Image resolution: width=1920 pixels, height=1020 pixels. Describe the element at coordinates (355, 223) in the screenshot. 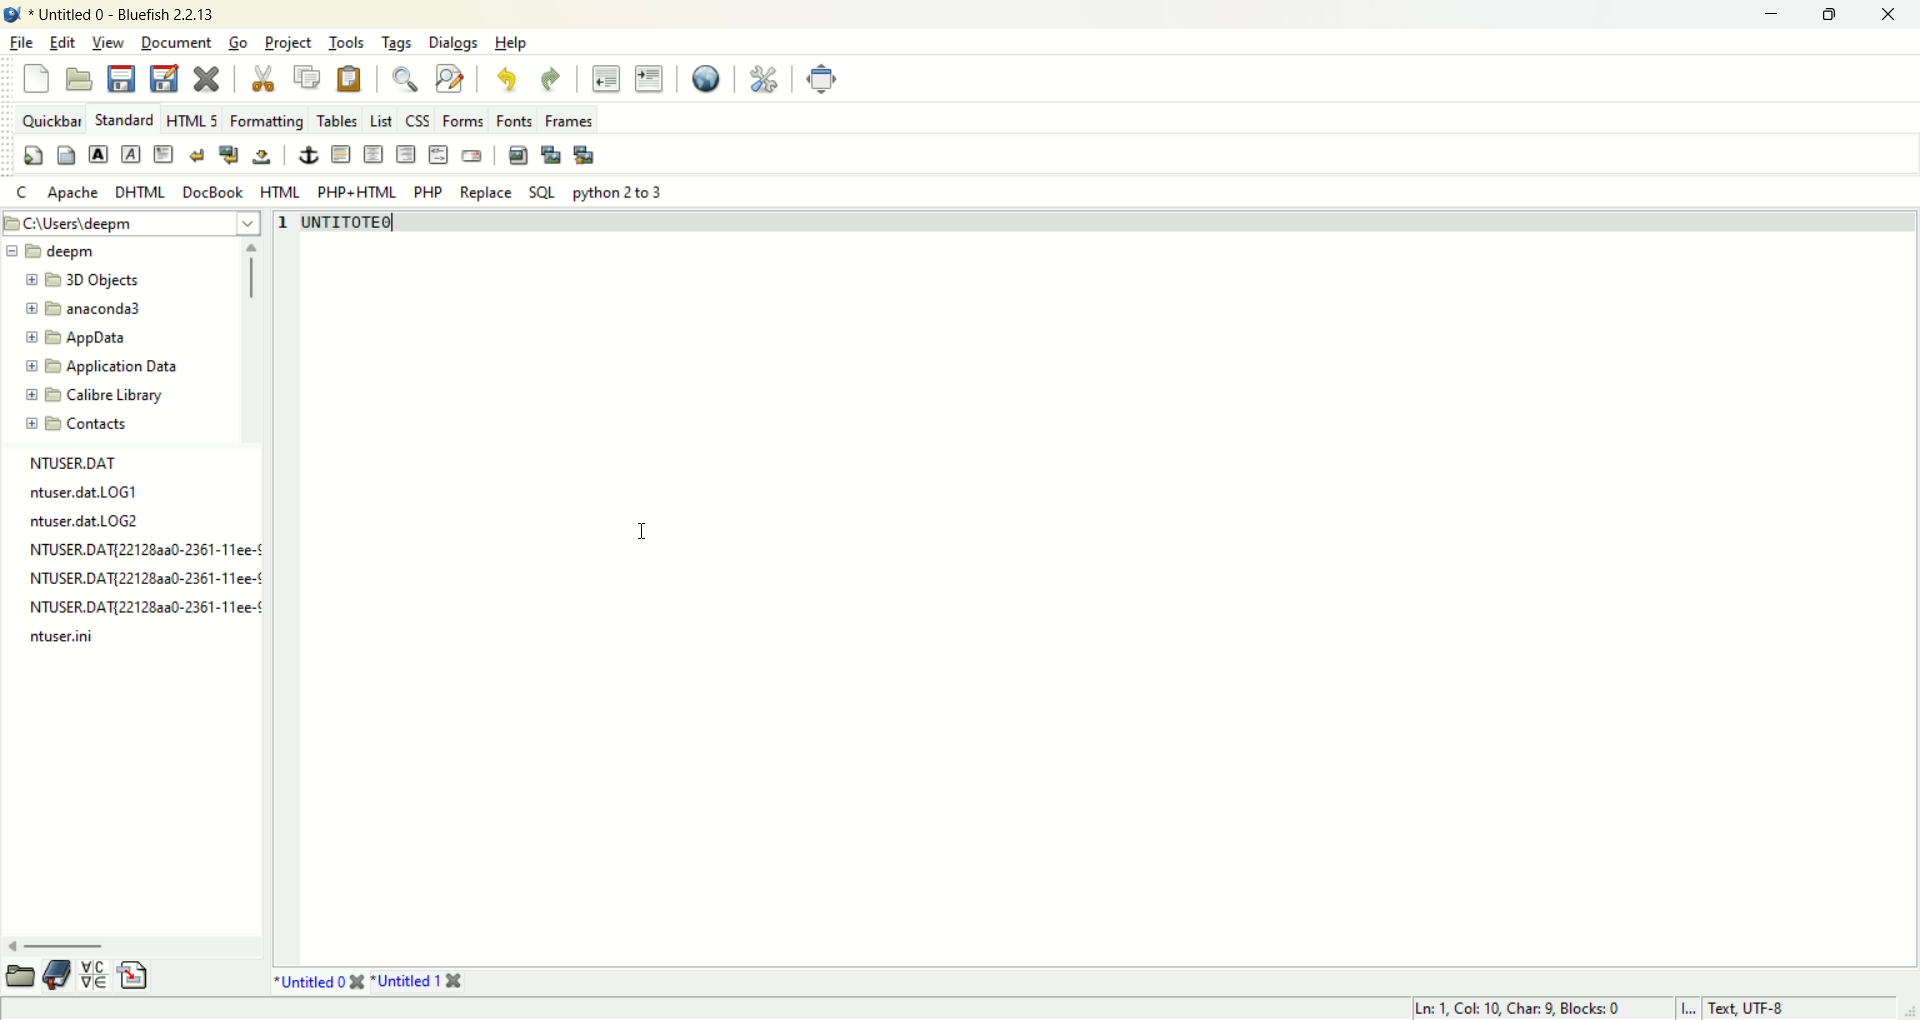

I see `title` at that location.